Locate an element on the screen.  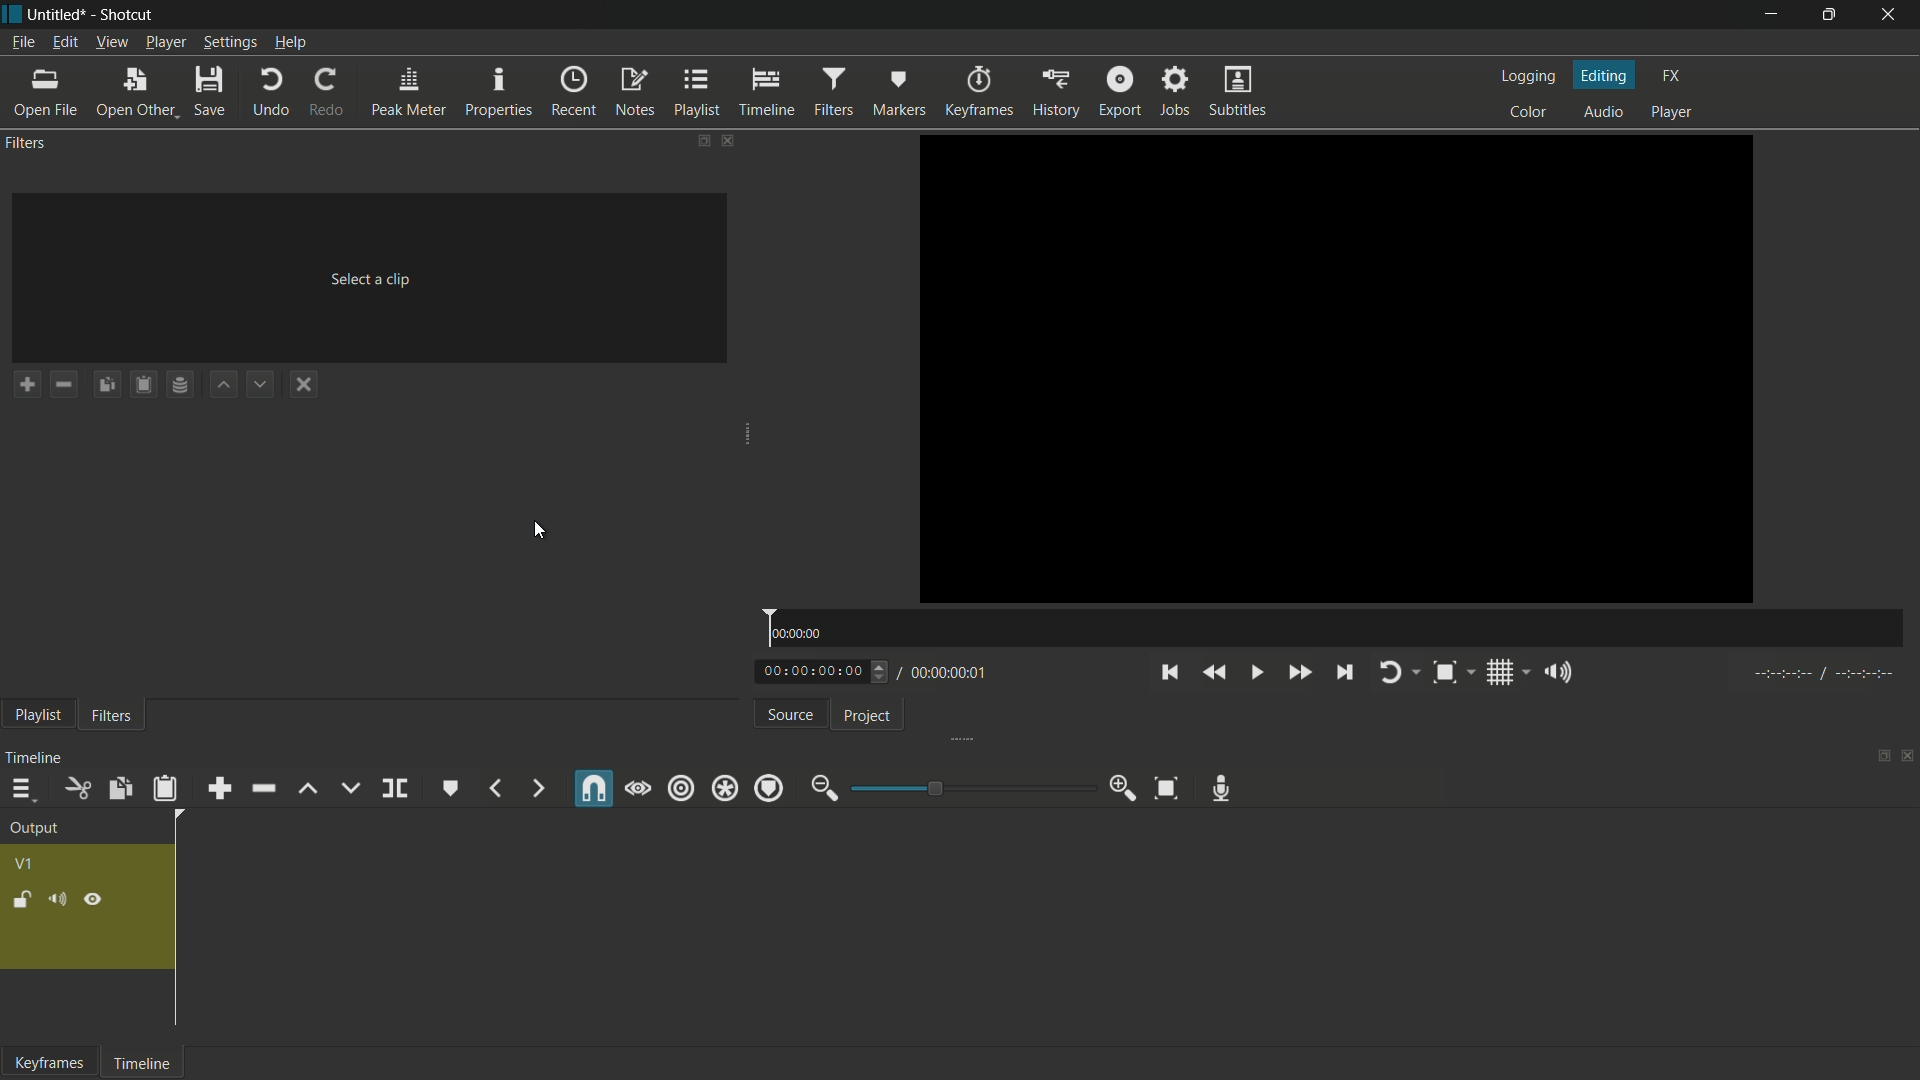
filters is located at coordinates (835, 91).